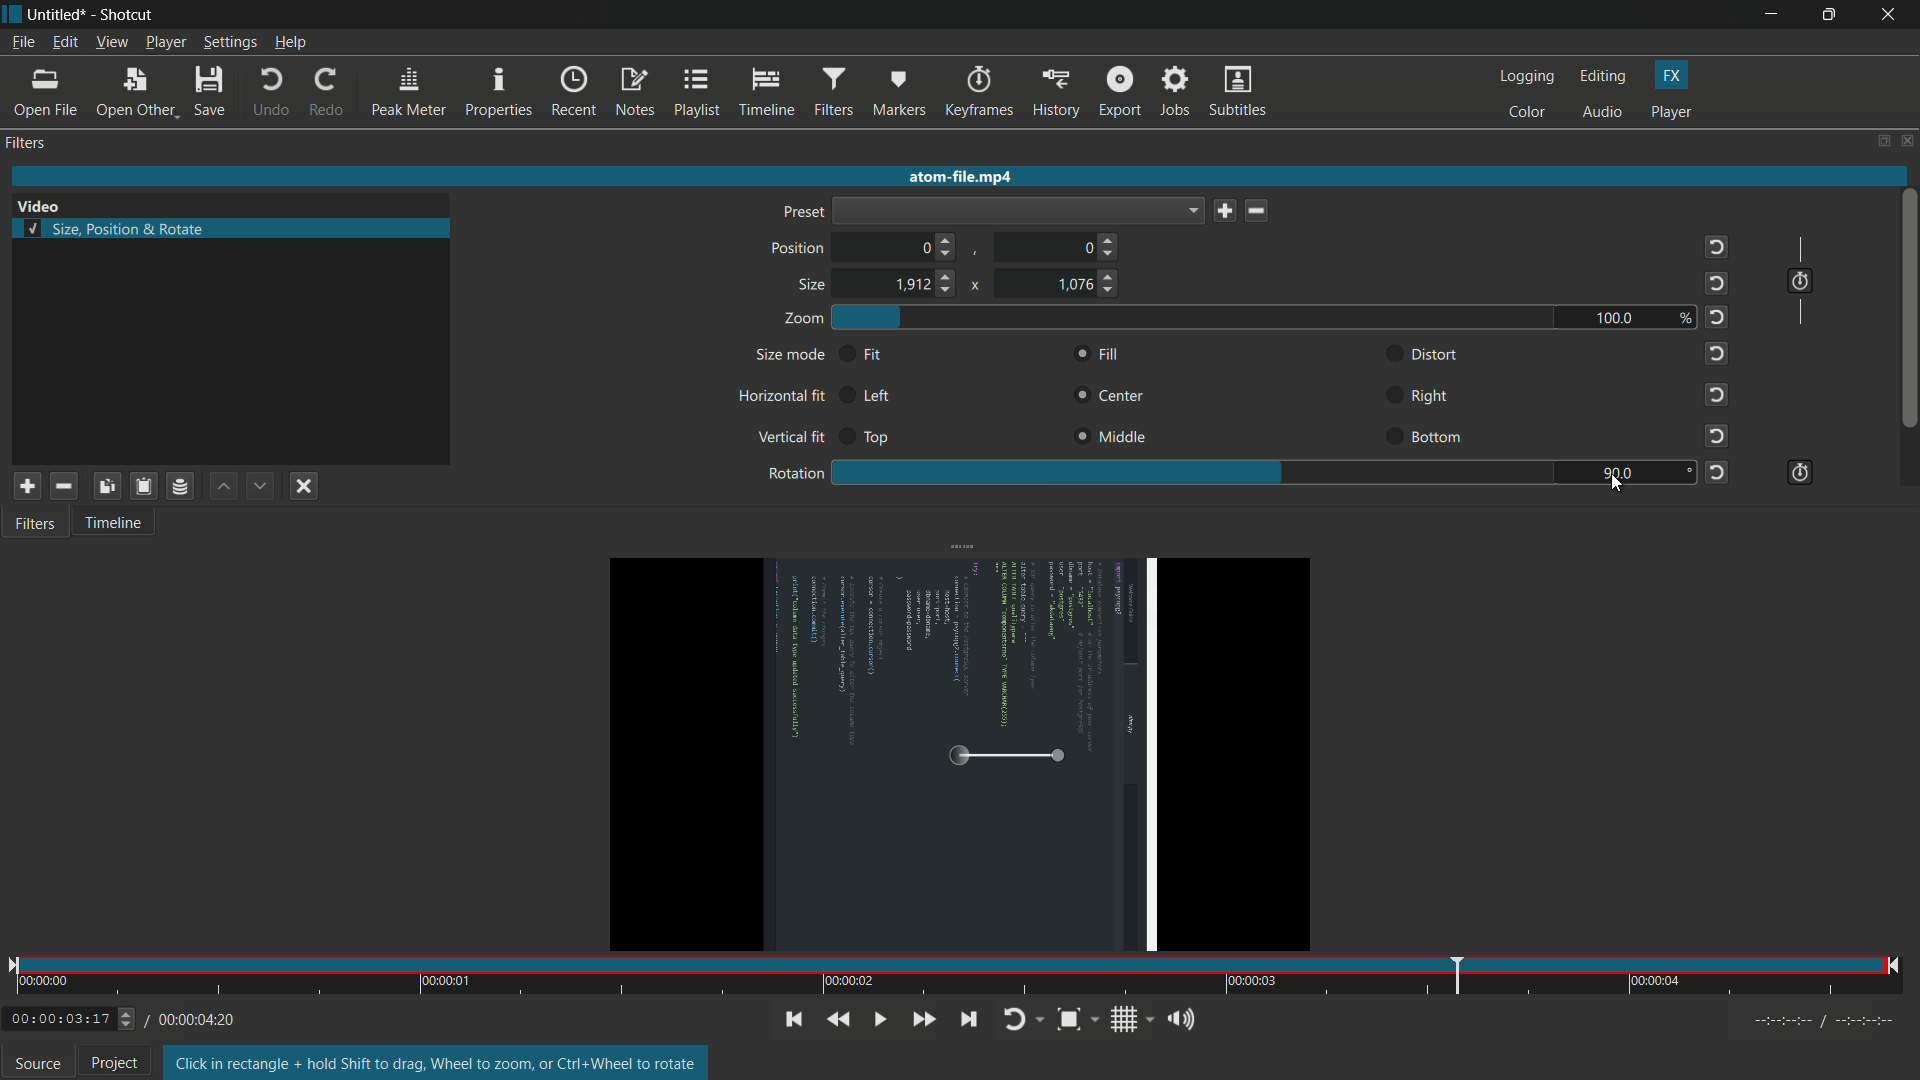  Describe the element at coordinates (1433, 397) in the screenshot. I see `right` at that location.